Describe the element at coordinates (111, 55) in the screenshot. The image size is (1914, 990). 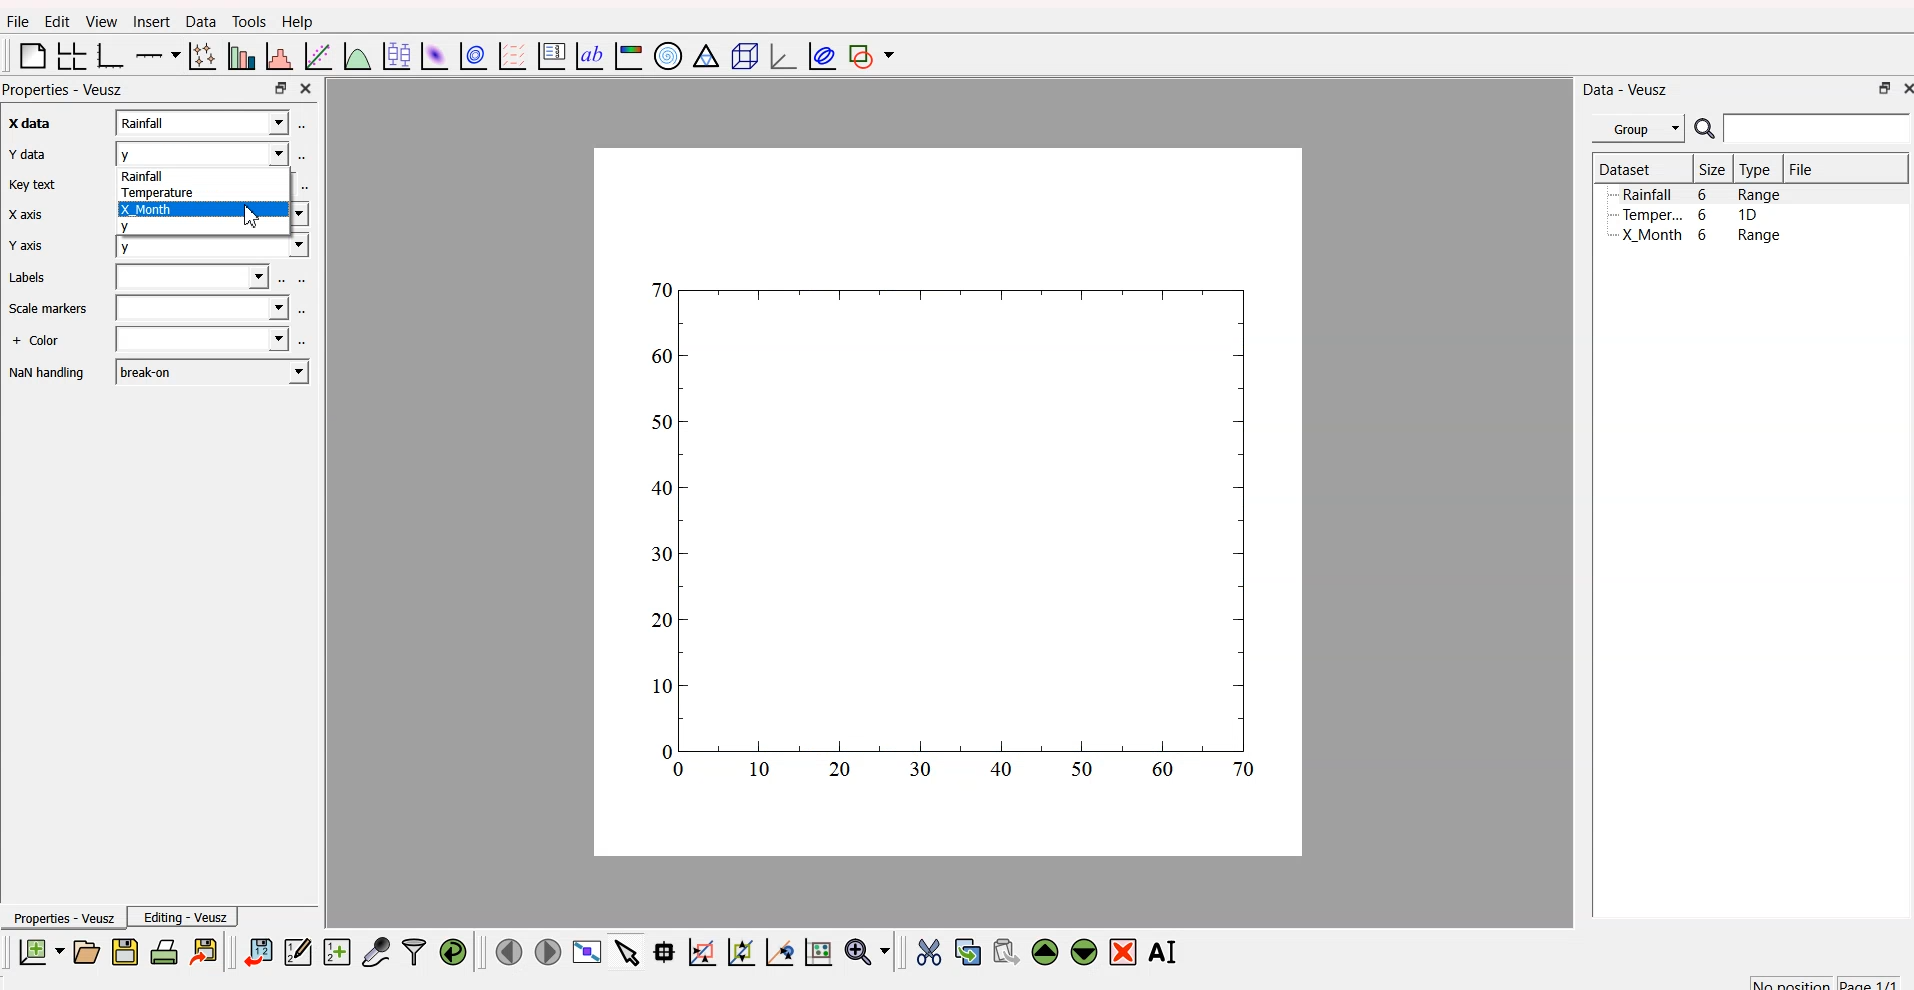
I see `base graph` at that location.